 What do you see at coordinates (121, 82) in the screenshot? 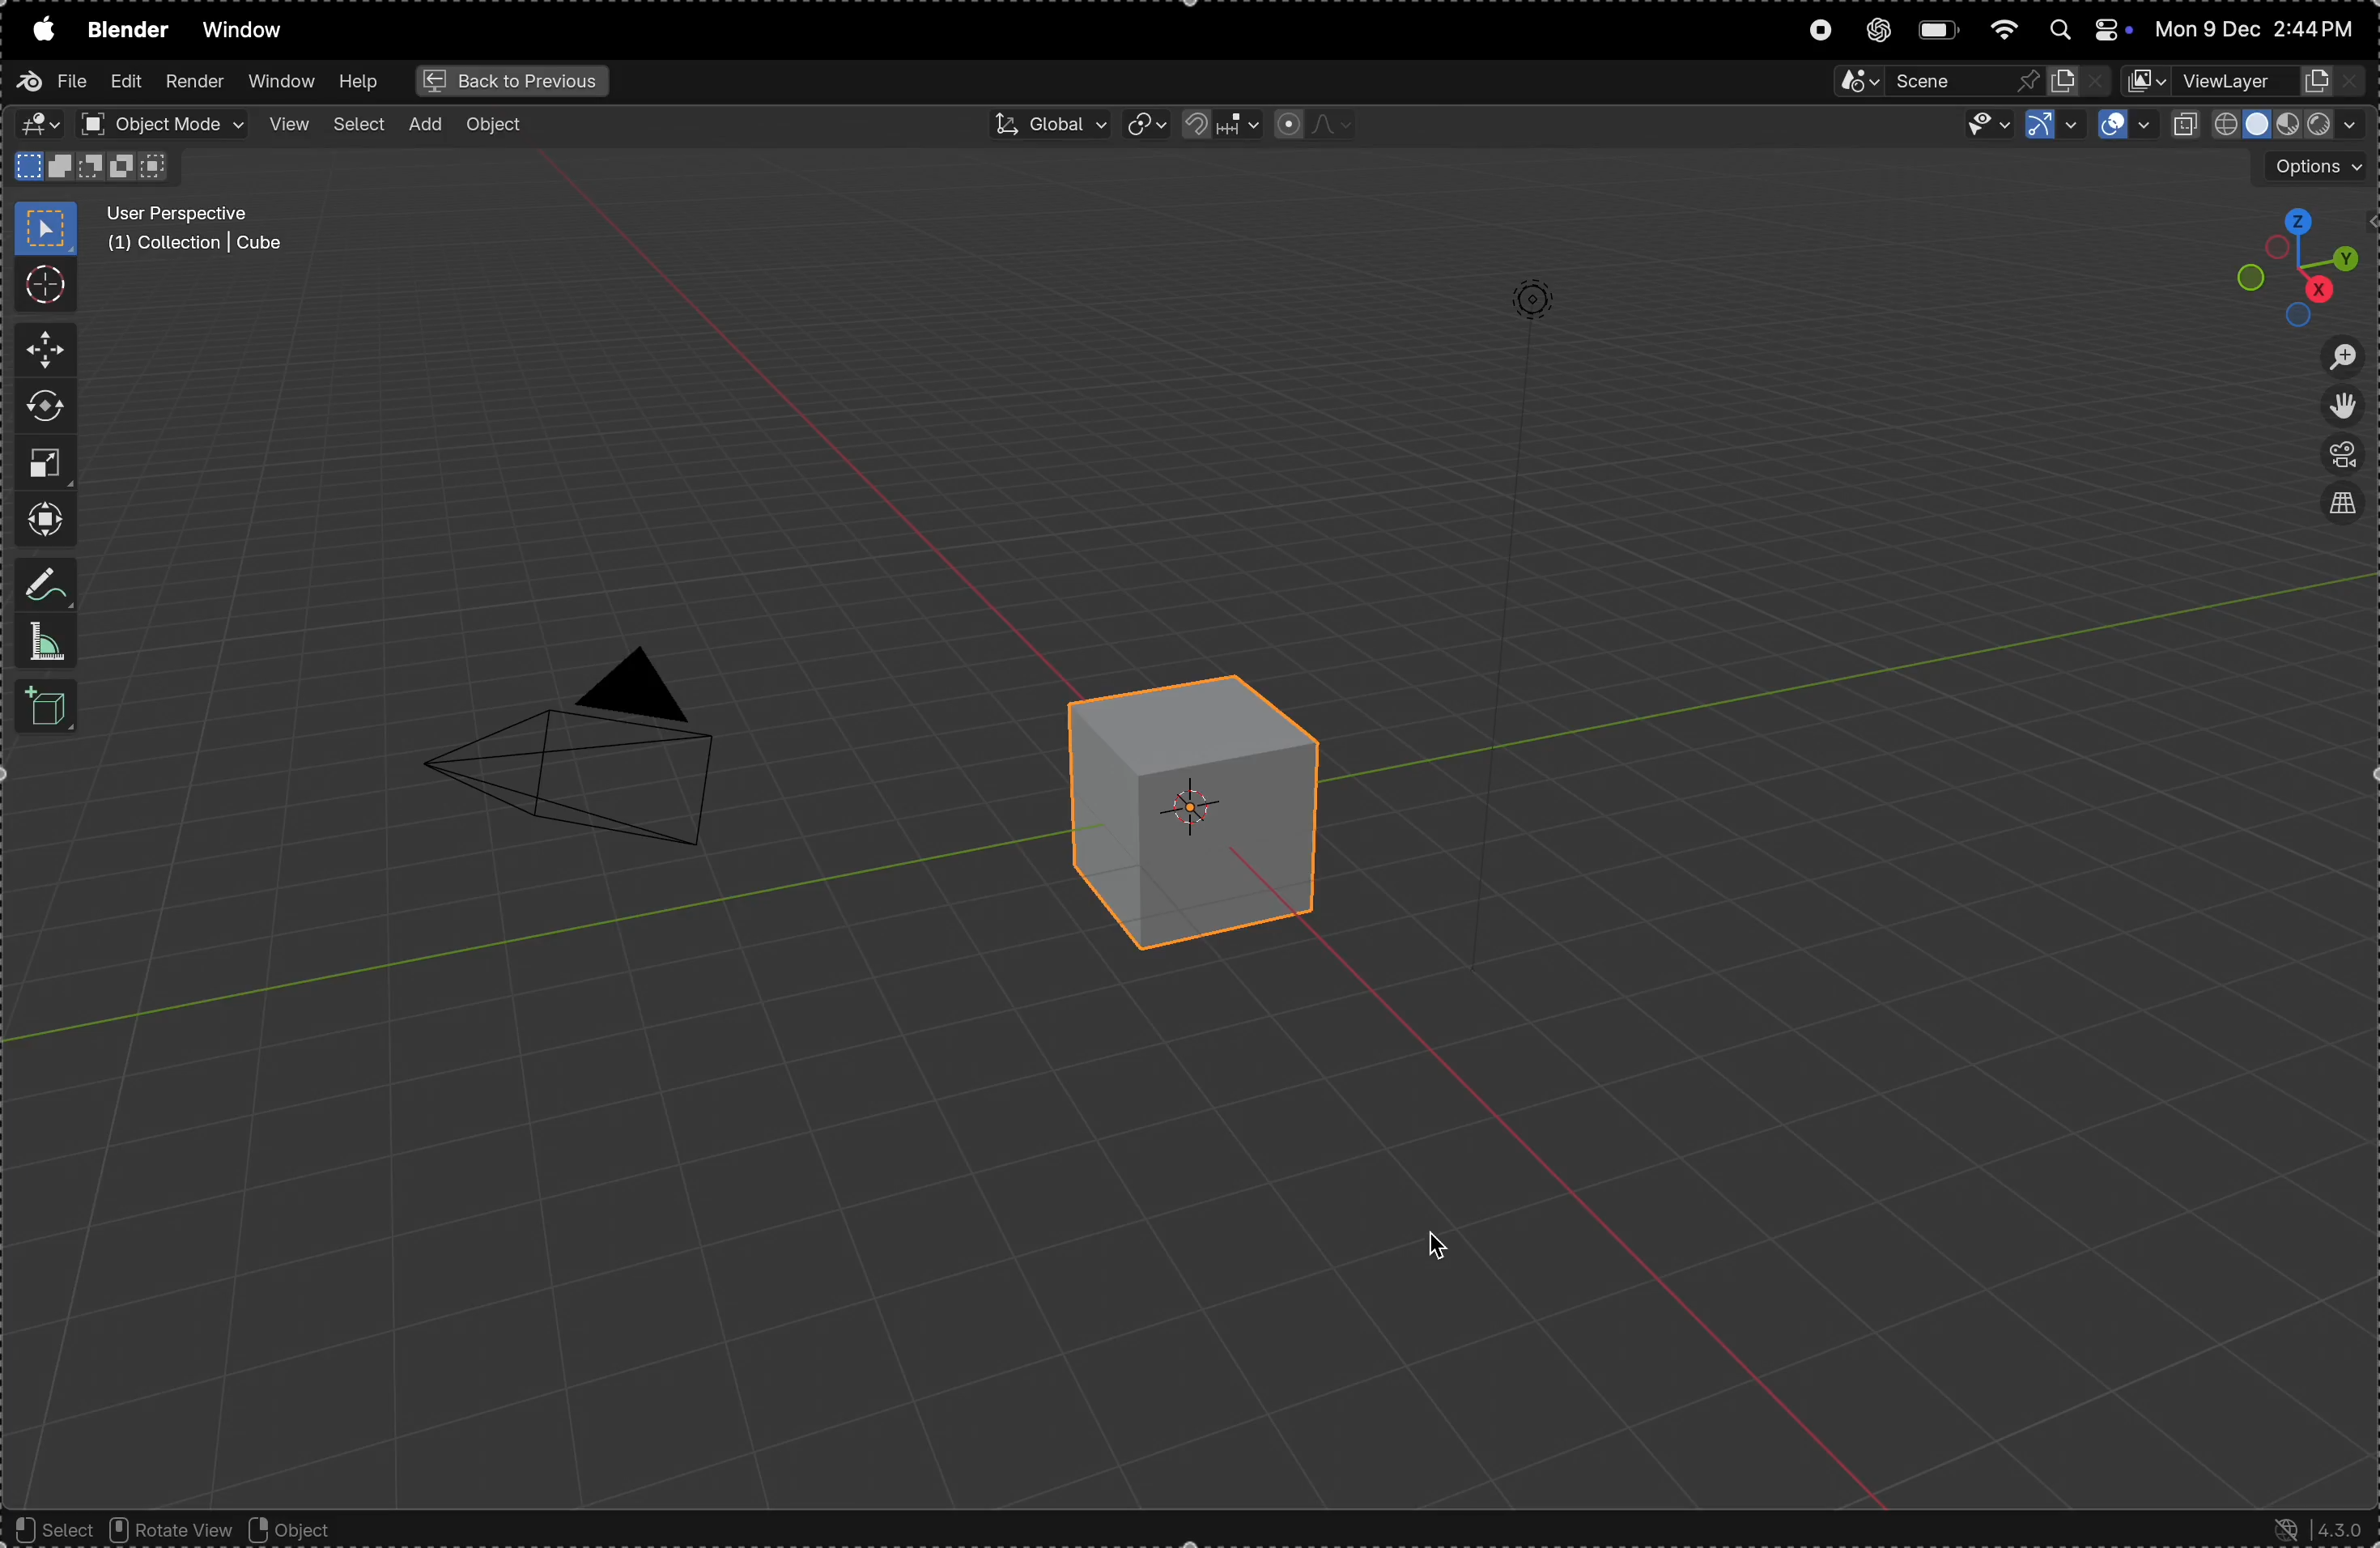
I see `edit` at bounding box center [121, 82].